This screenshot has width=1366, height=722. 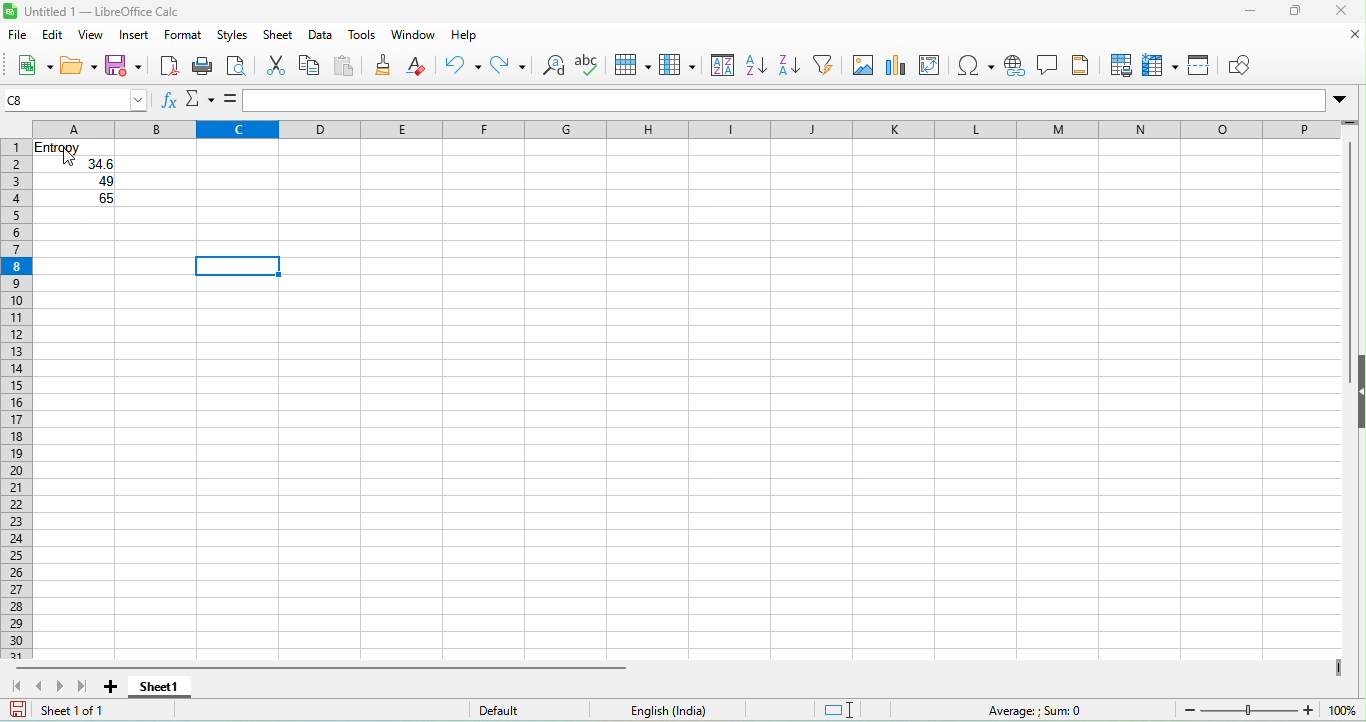 What do you see at coordinates (15, 683) in the screenshot?
I see `scroll to first sheet` at bounding box center [15, 683].